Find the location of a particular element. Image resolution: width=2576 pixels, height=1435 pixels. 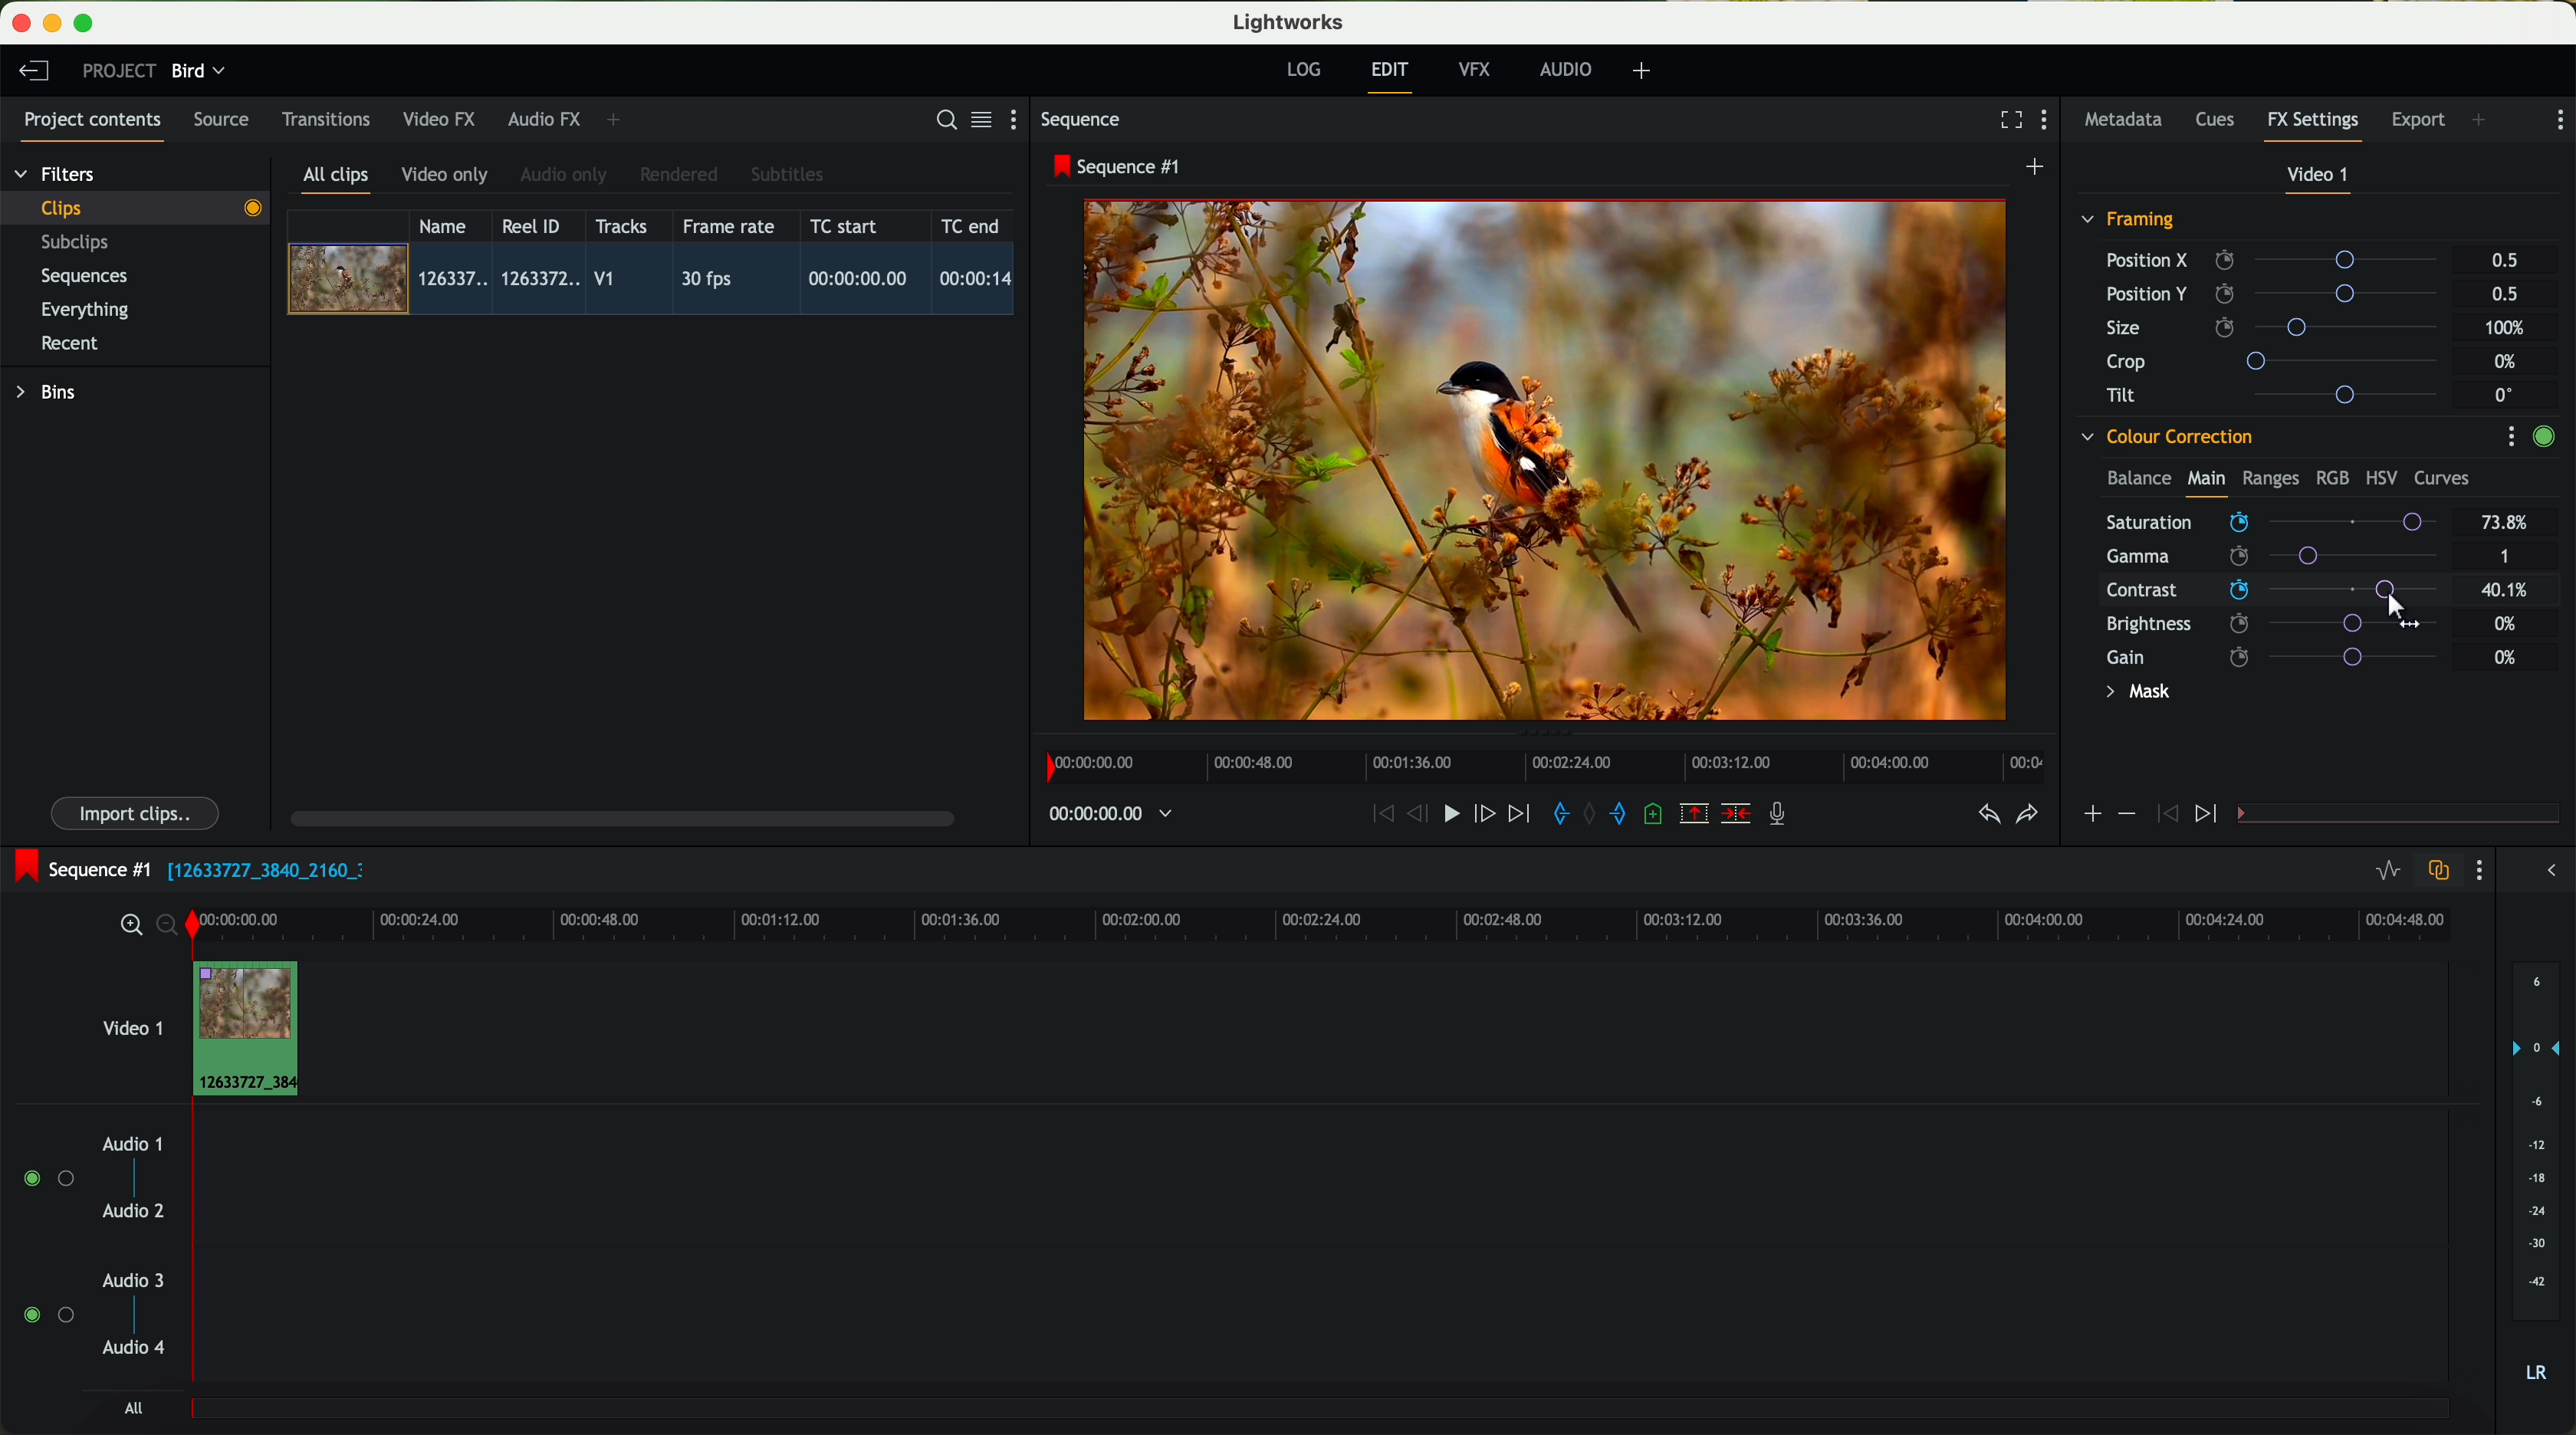

0% is located at coordinates (2506, 657).